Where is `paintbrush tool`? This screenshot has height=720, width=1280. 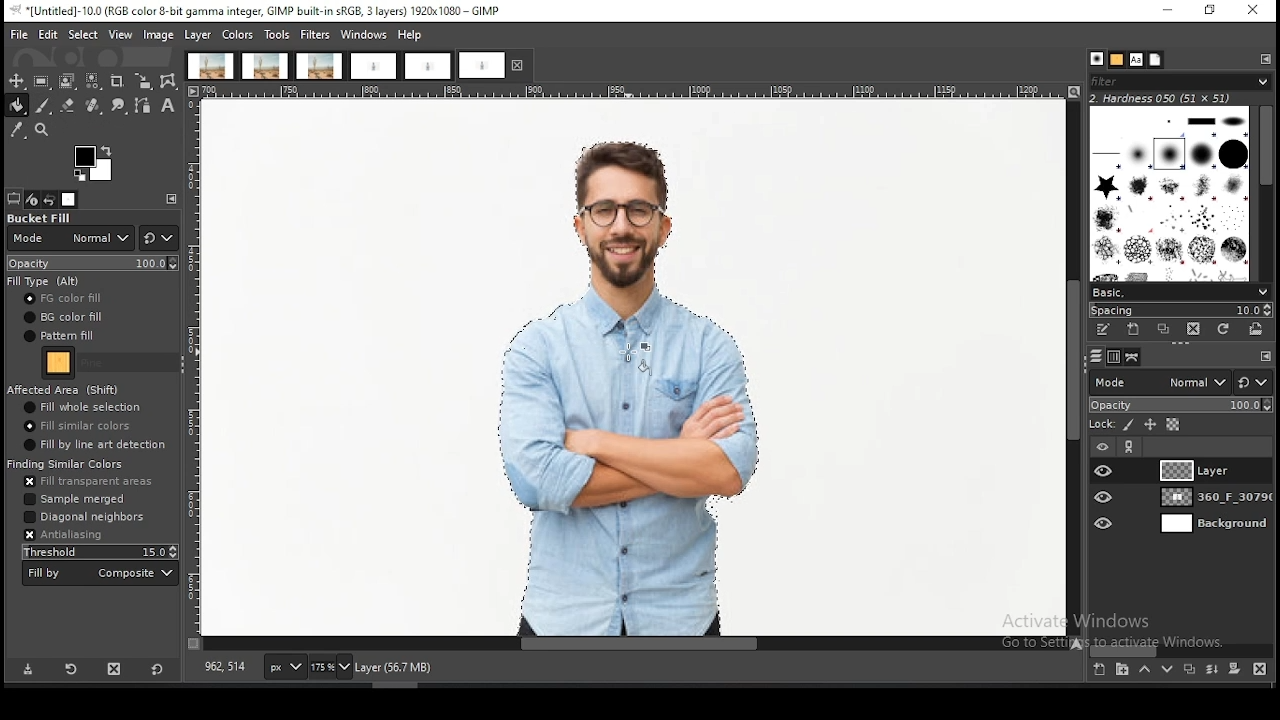
paintbrush tool is located at coordinates (43, 106).